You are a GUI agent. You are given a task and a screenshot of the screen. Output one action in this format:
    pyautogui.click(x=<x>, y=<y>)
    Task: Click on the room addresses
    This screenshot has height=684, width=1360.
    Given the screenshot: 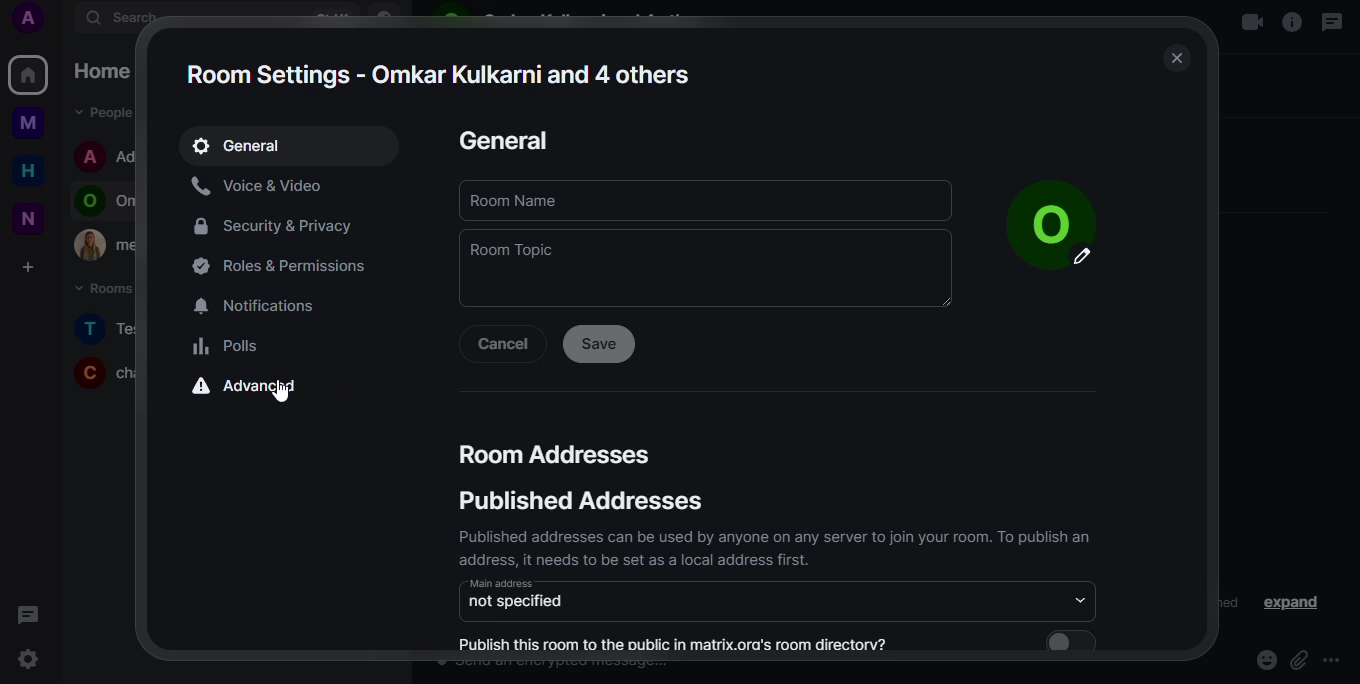 What is the action you would take?
    pyautogui.click(x=556, y=453)
    